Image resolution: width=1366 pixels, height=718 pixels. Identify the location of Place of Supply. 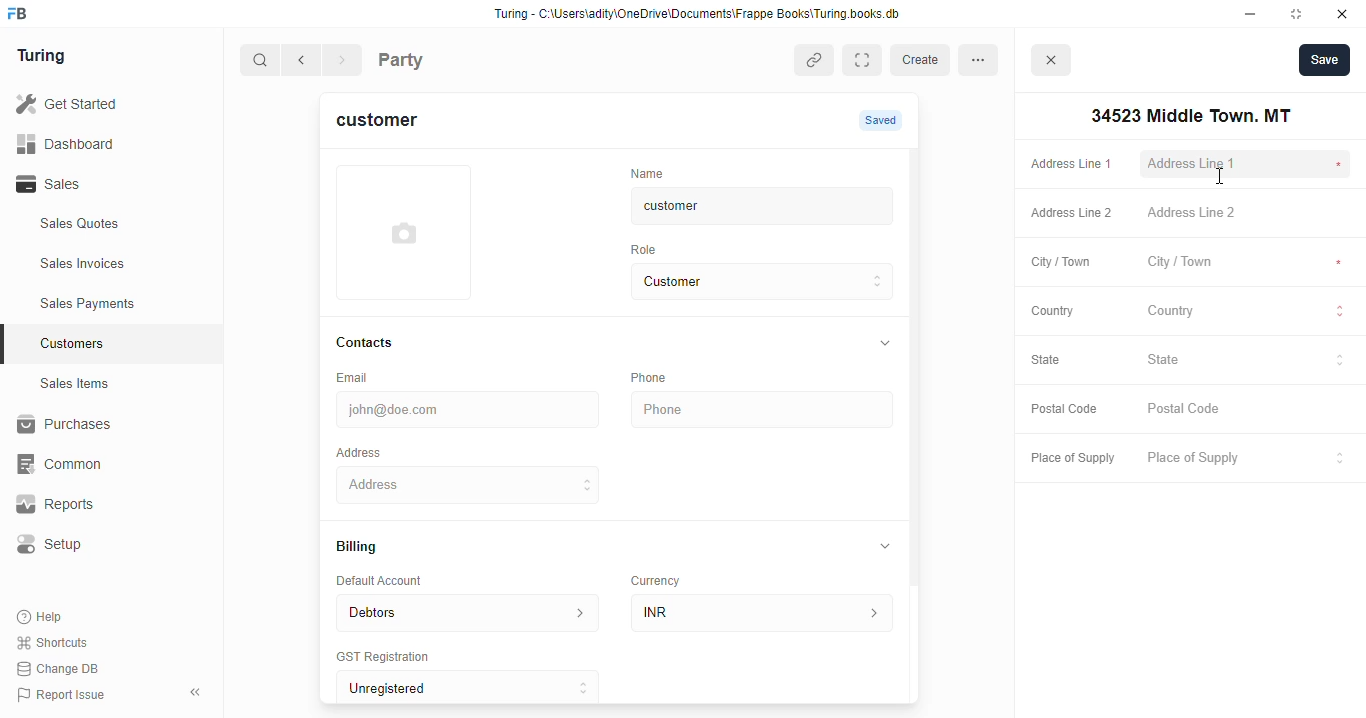
(1068, 459).